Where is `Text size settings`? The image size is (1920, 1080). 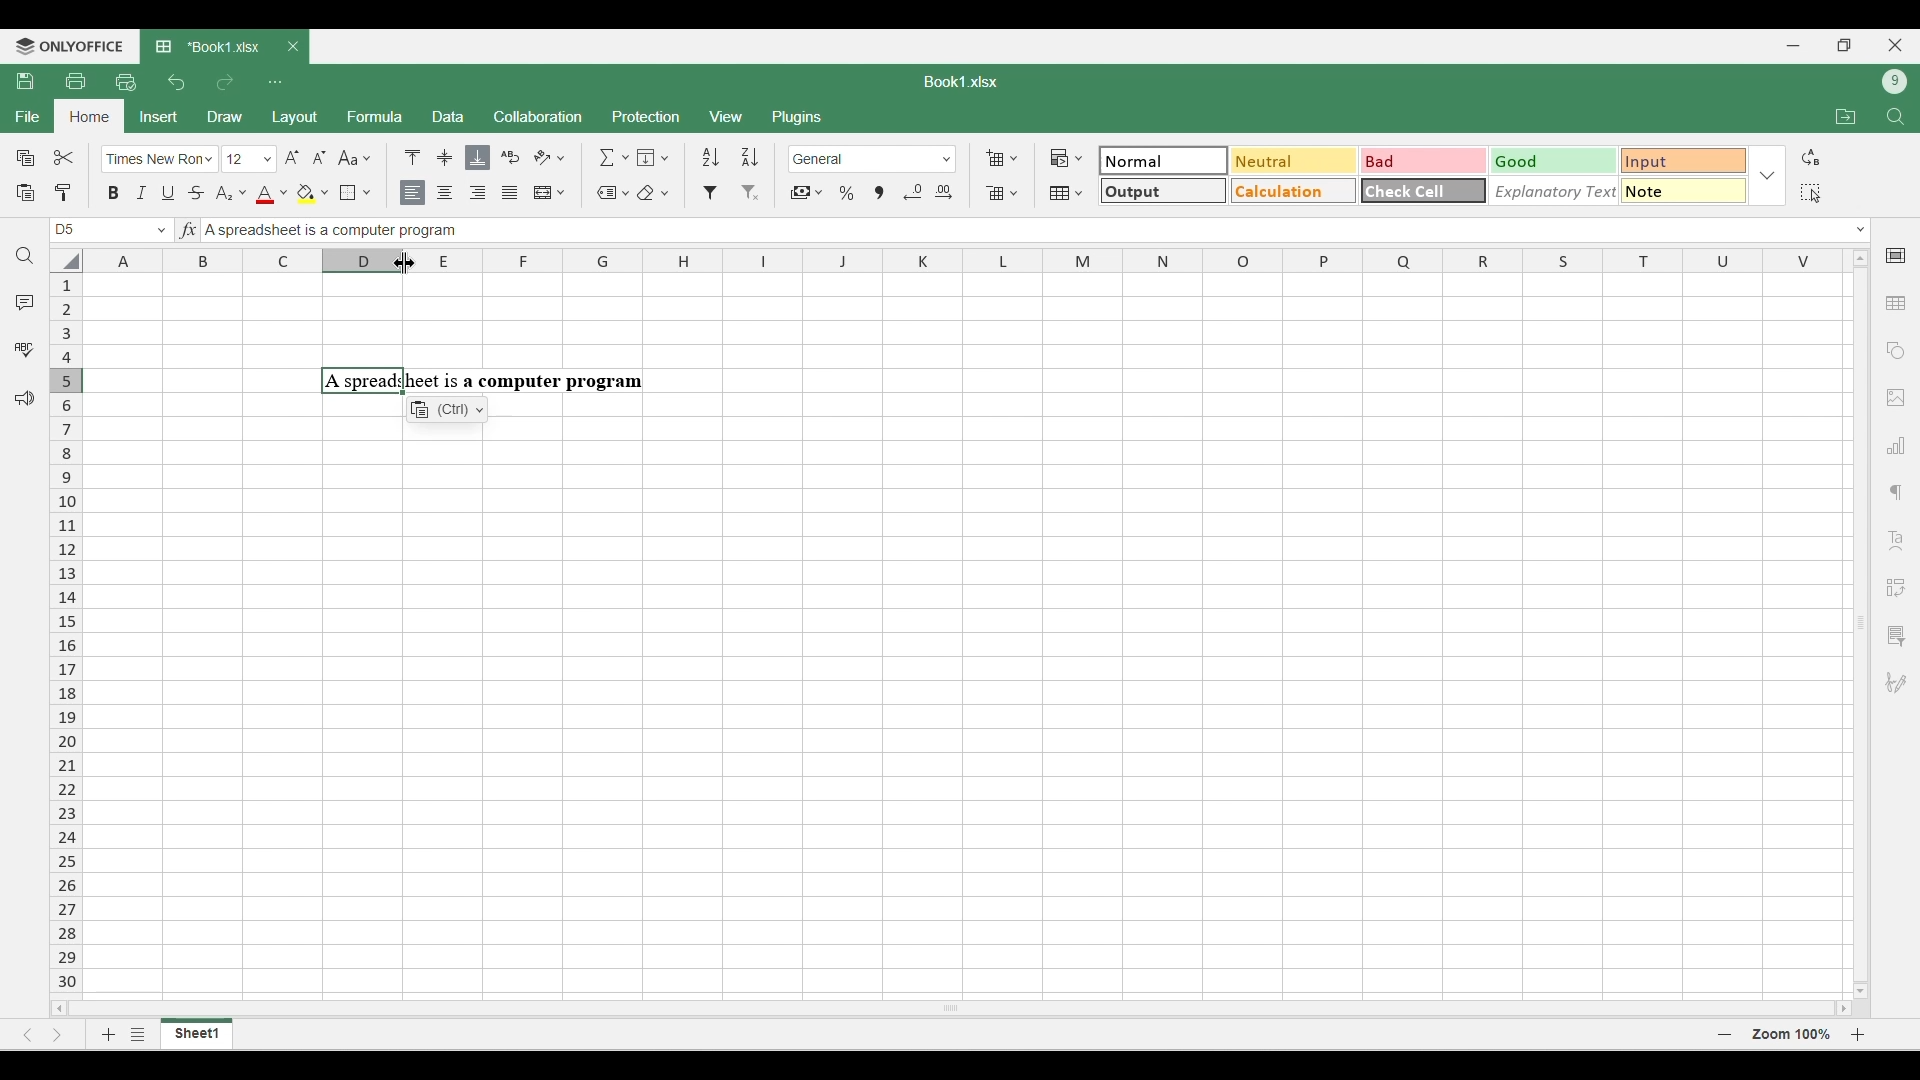 Text size settings is located at coordinates (277, 158).